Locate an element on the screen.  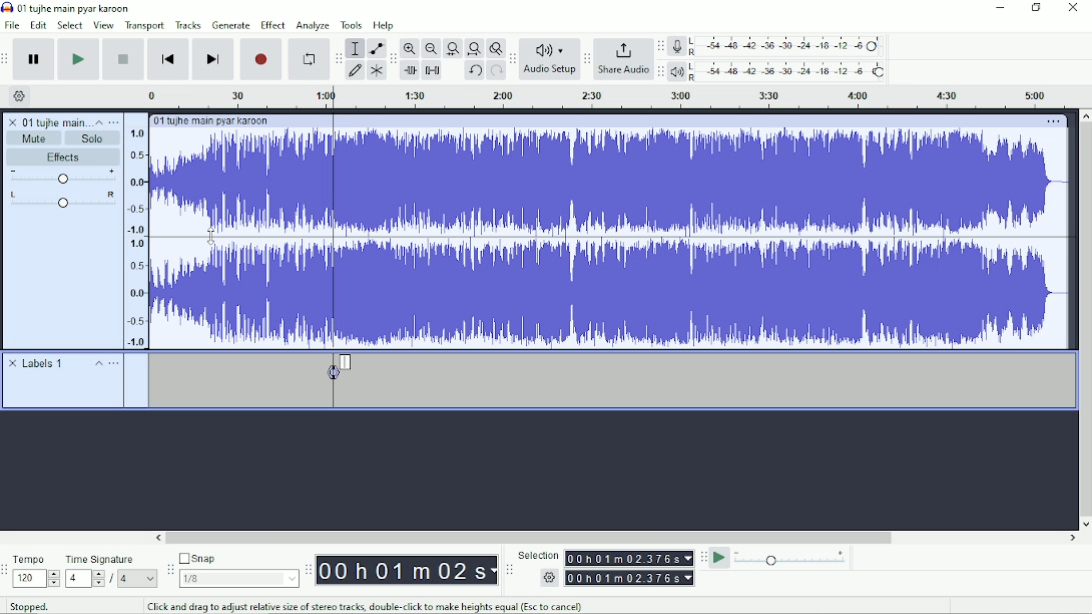
Zoom In is located at coordinates (410, 49).